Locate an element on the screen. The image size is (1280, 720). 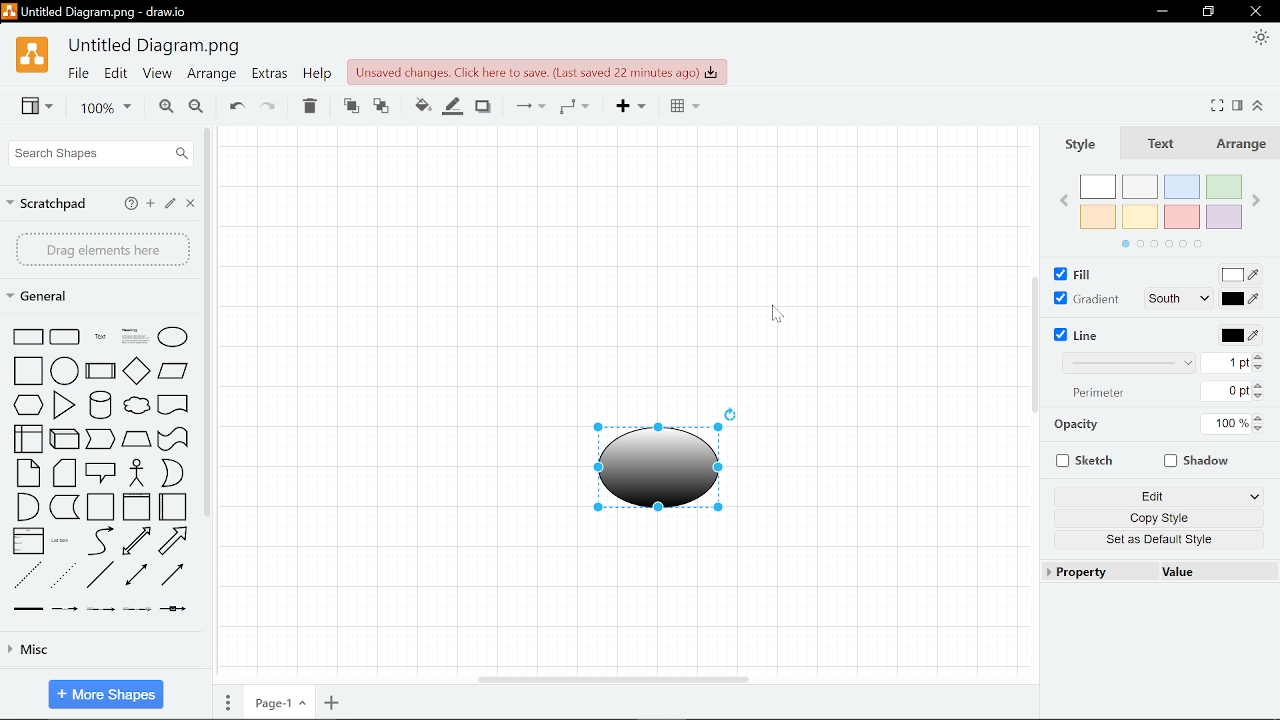
Increase perimeter is located at coordinates (1261, 384).